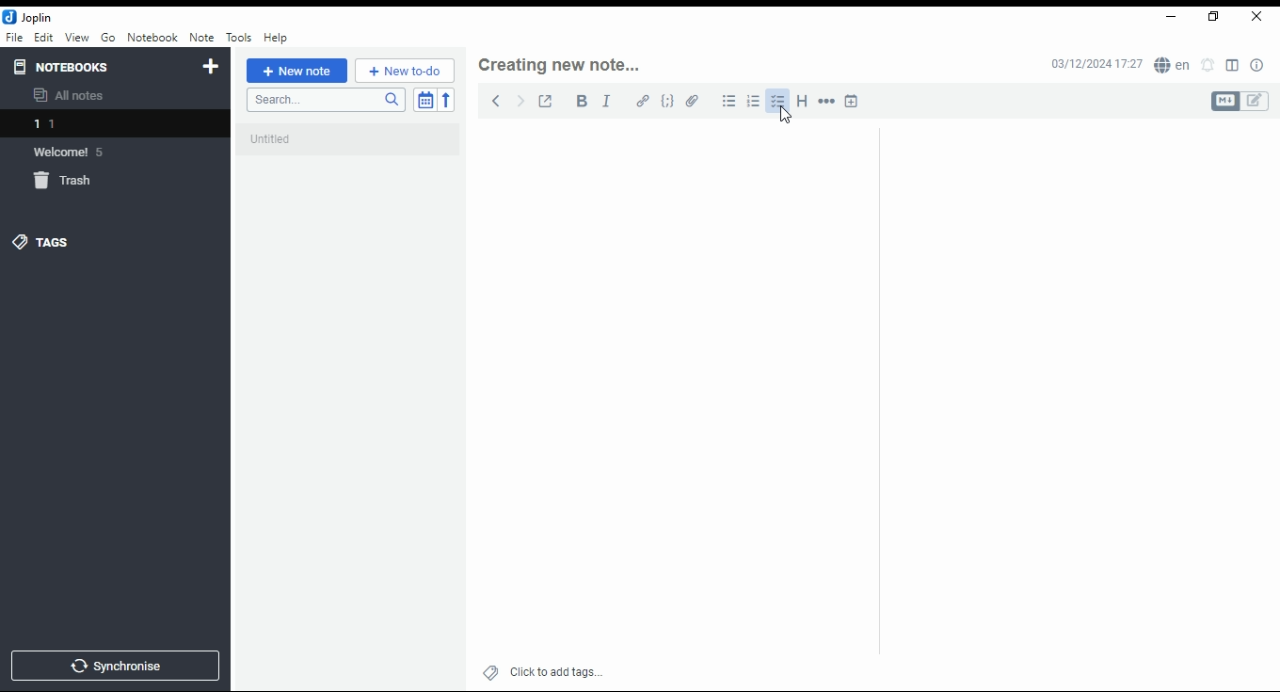 The width and height of the screenshot is (1280, 692). What do you see at coordinates (543, 674) in the screenshot?
I see `click to add tags` at bounding box center [543, 674].